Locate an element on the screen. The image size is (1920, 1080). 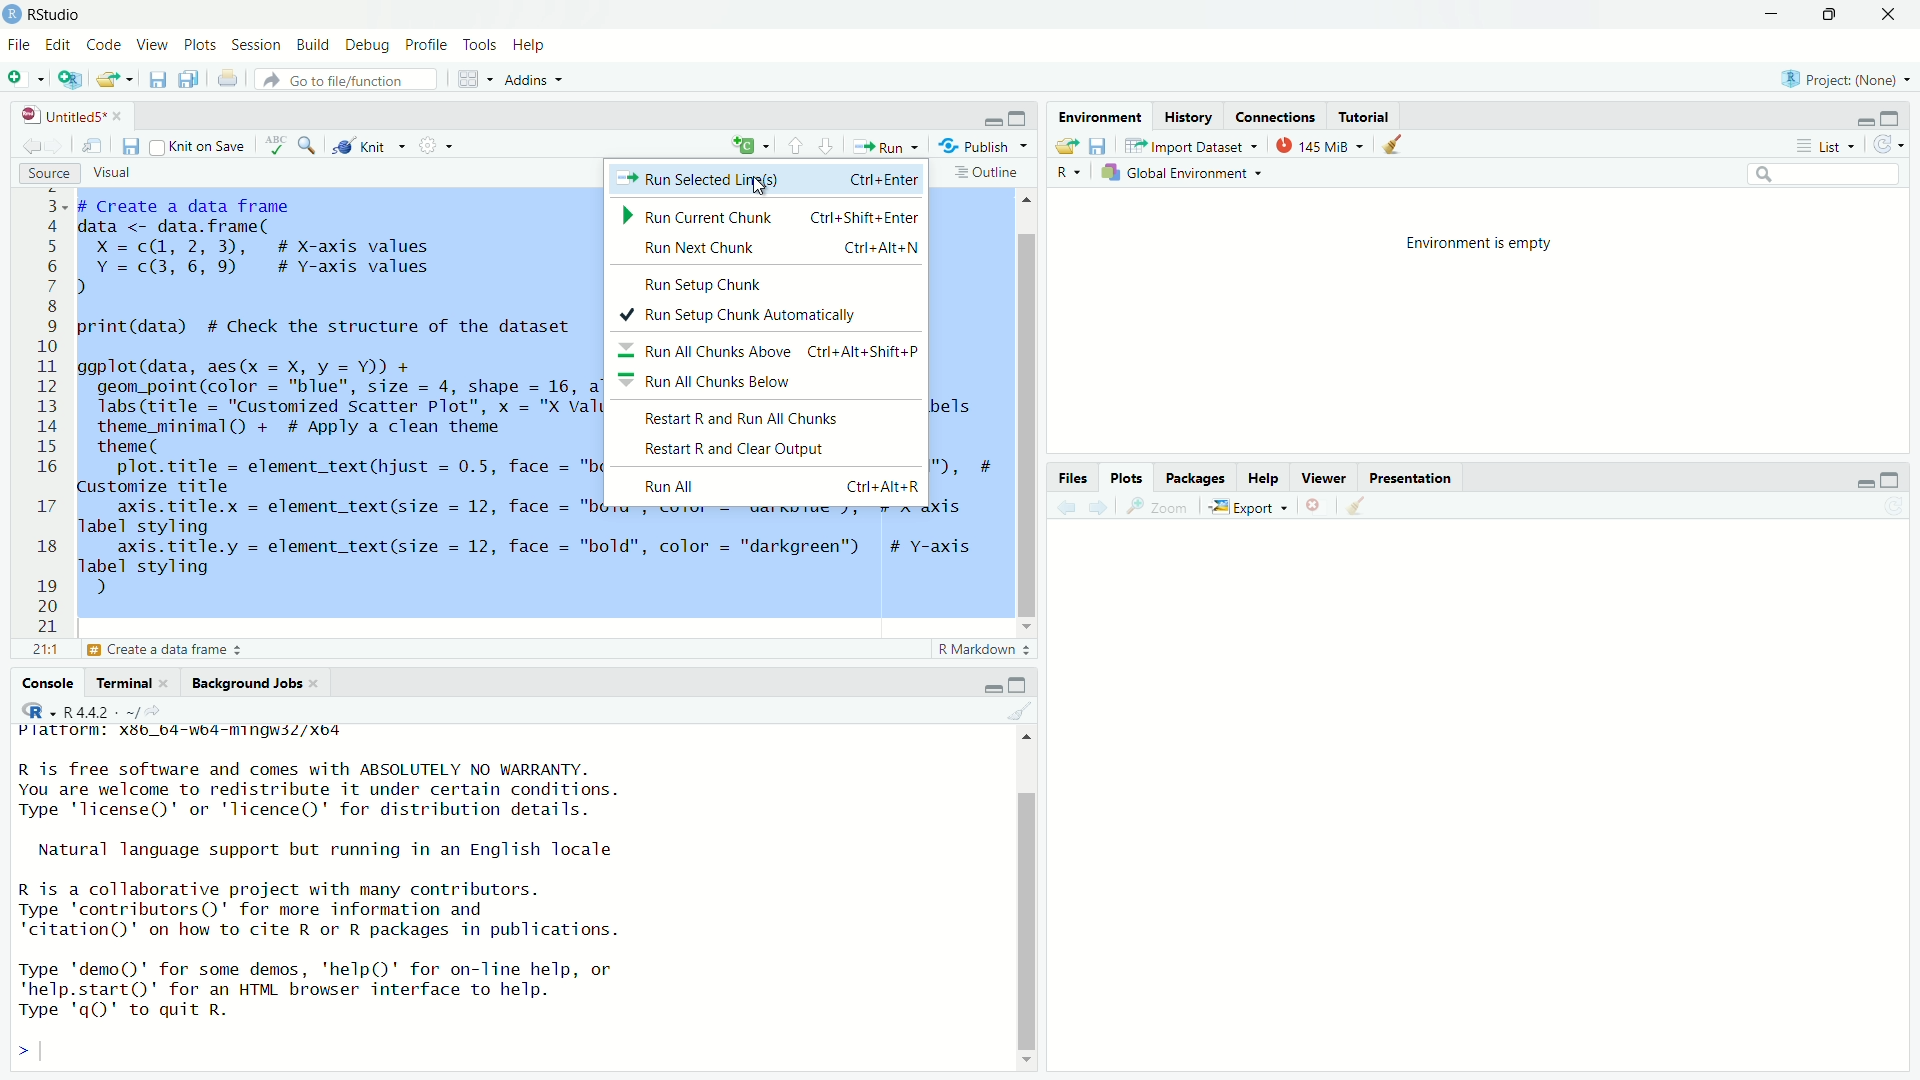
Tools is located at coordinates (480, 46).